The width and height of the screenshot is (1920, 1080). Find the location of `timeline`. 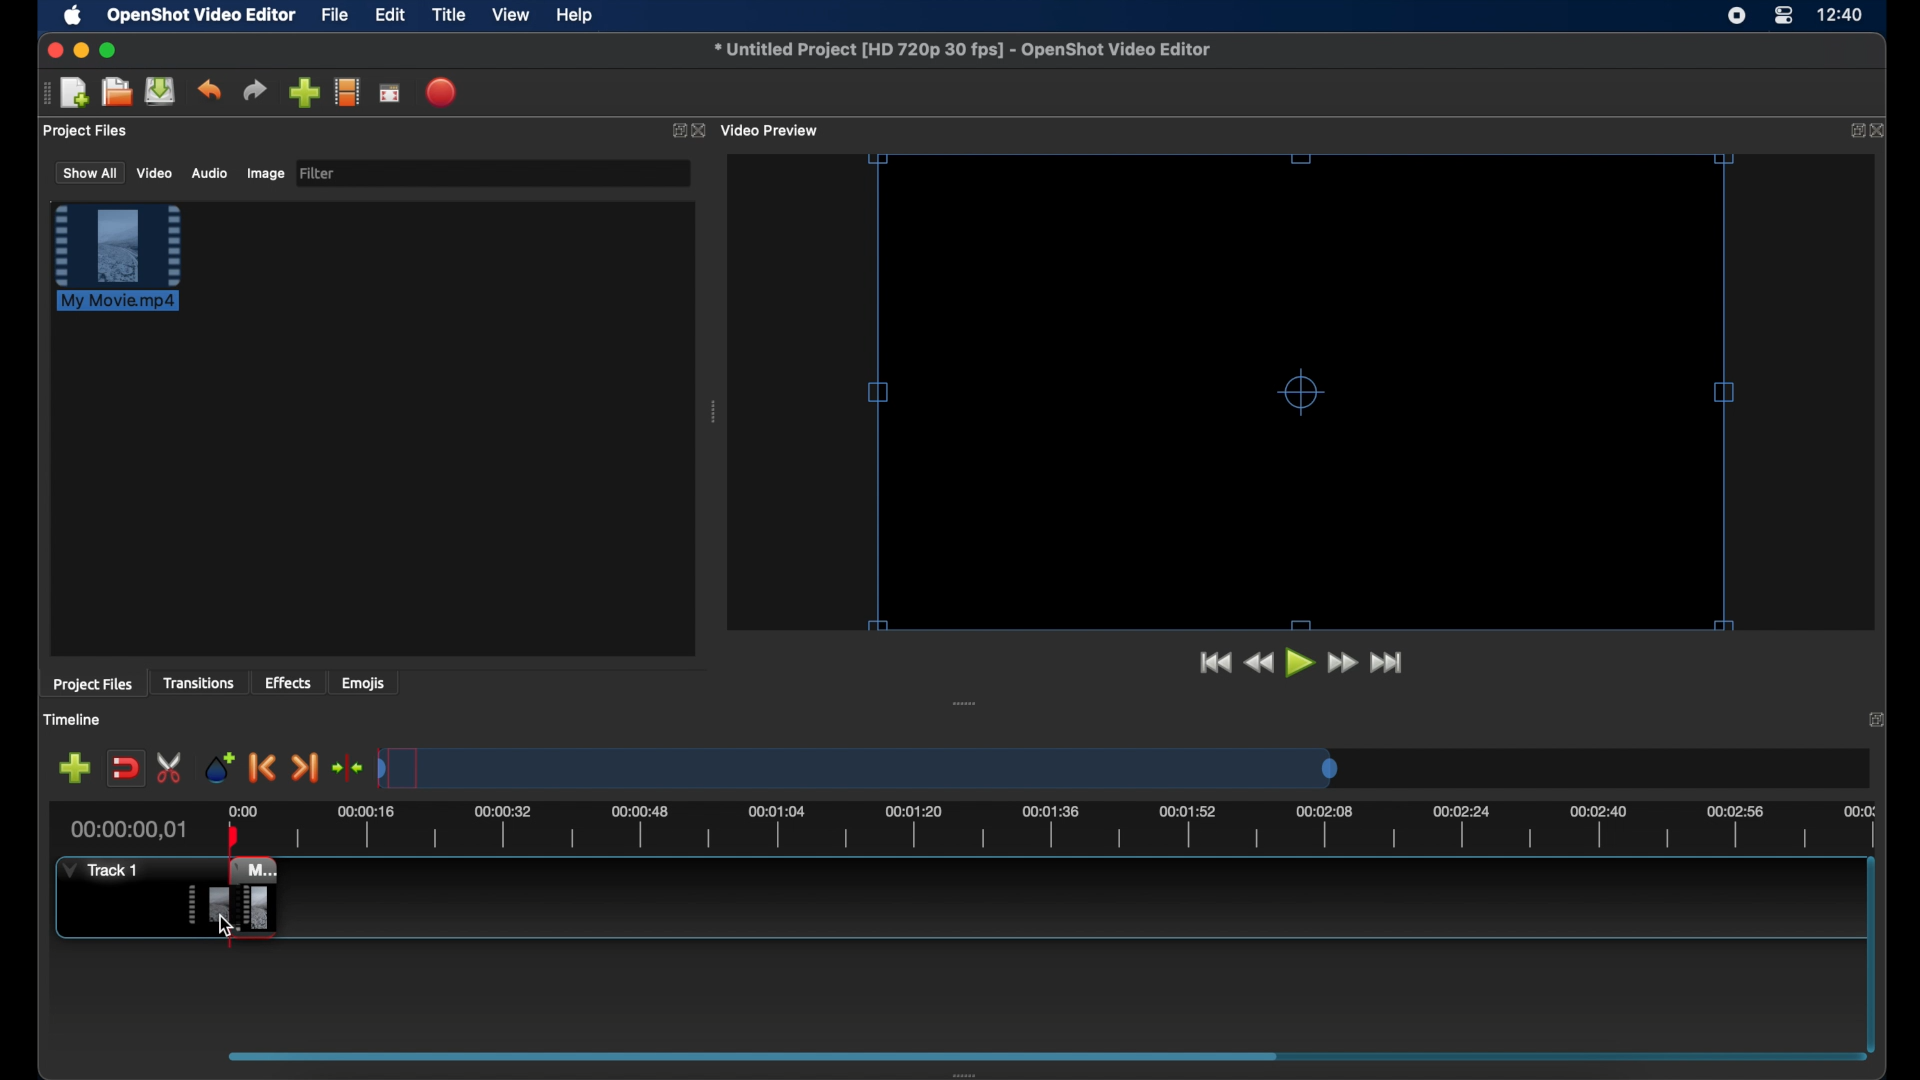

timeline is located at coordinates (75, 721).